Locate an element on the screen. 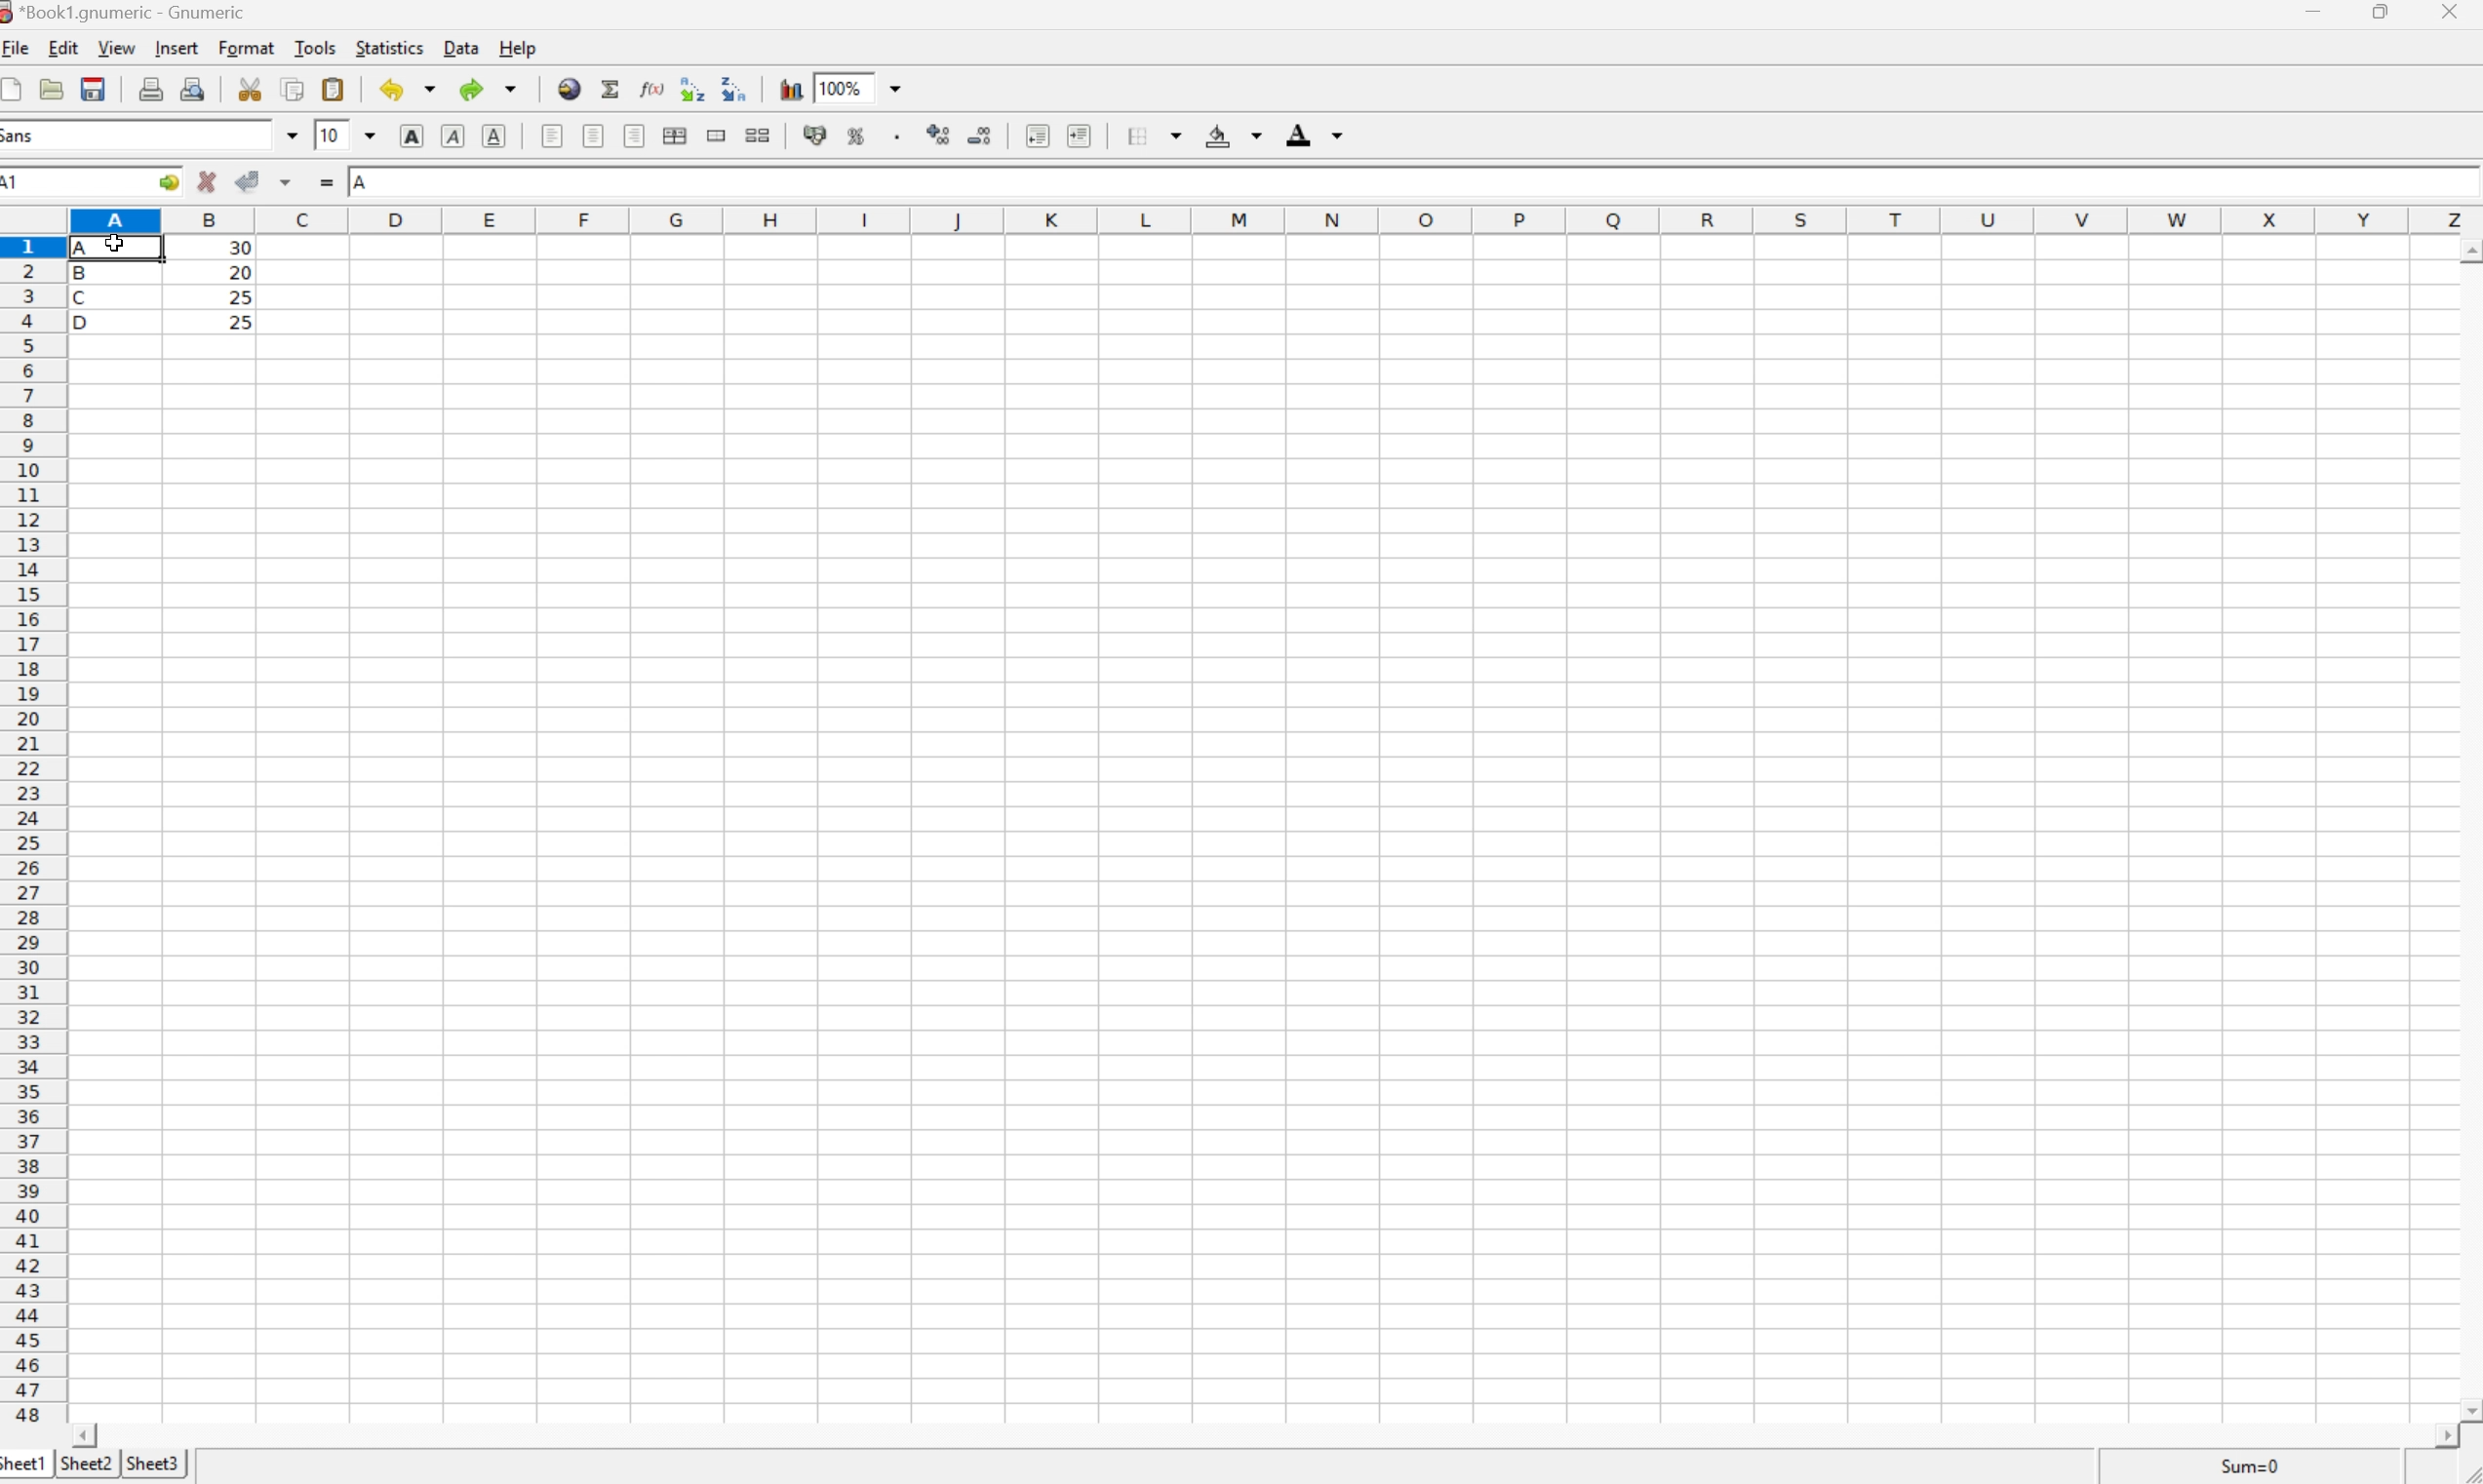  Align Right is located at coordinates (636, 136).